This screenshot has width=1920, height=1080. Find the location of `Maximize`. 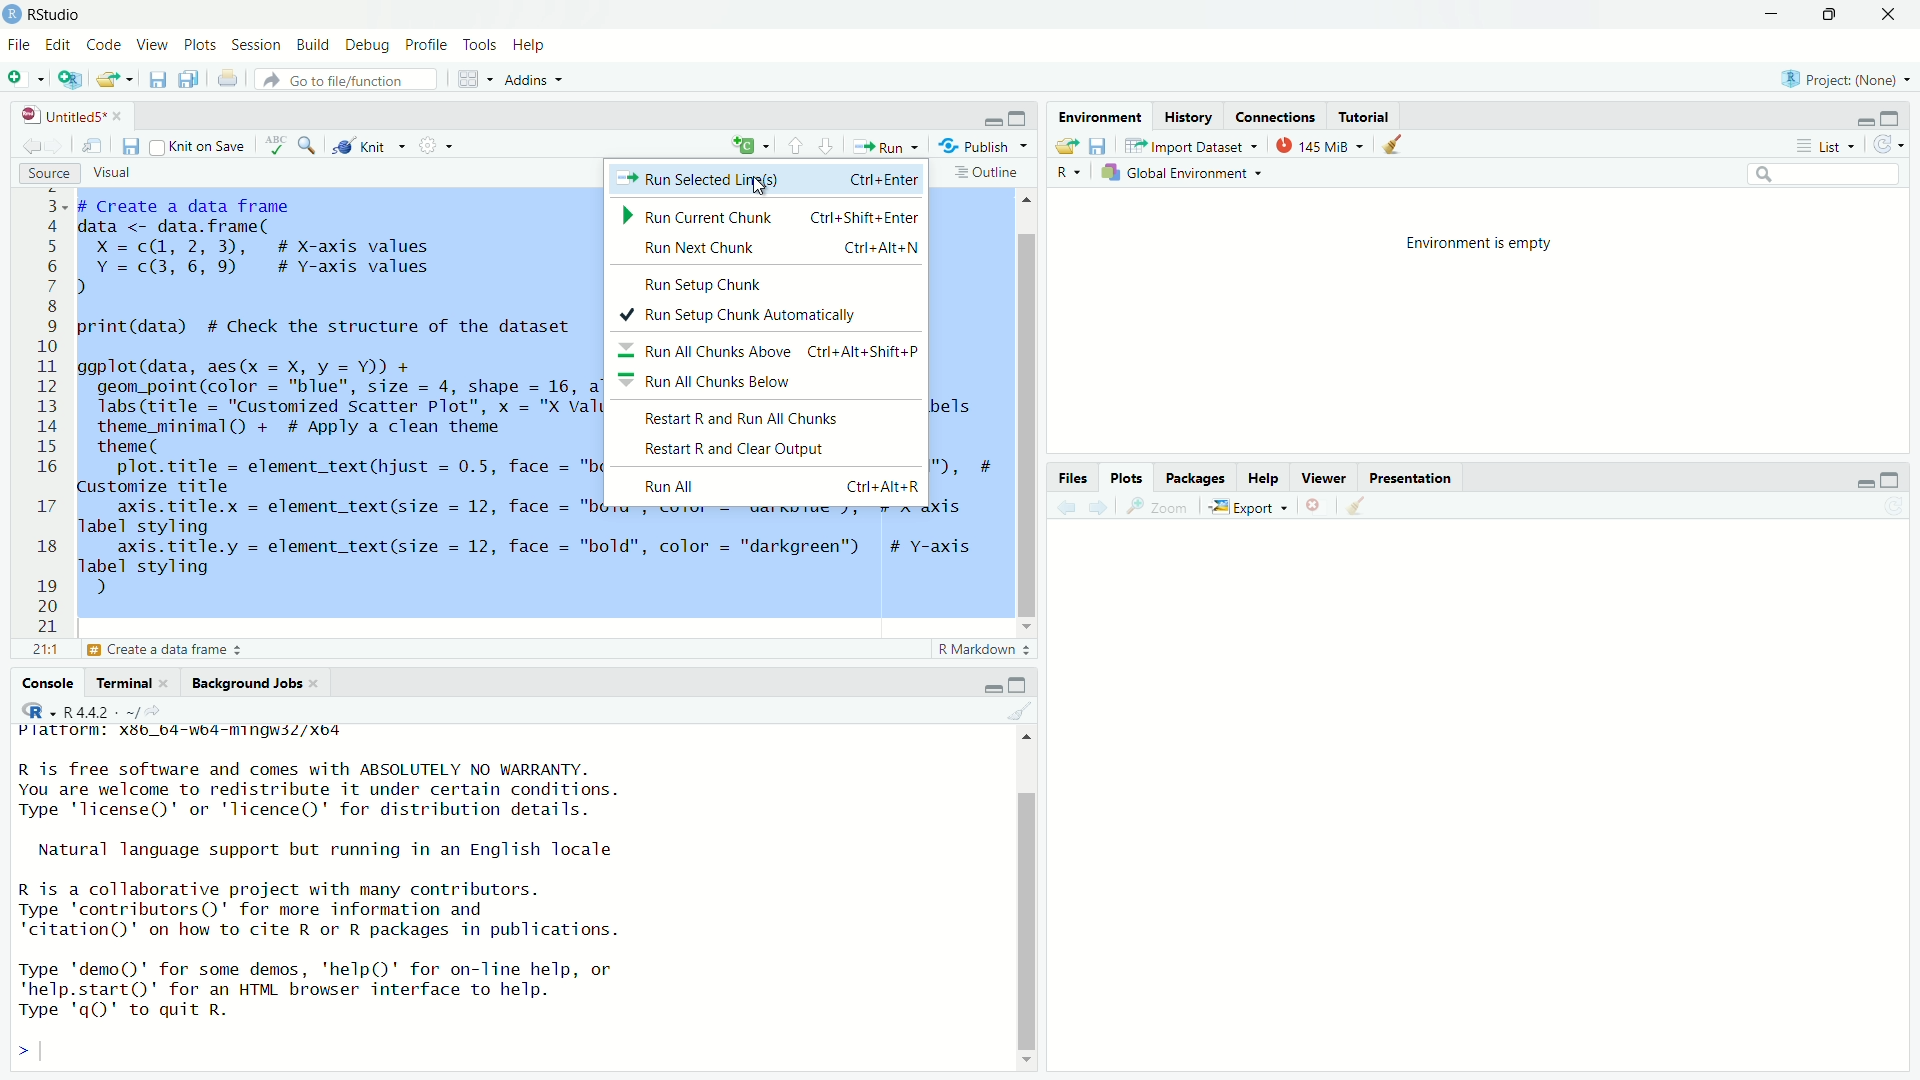

Maximize is located at coordinates (1020, 686).